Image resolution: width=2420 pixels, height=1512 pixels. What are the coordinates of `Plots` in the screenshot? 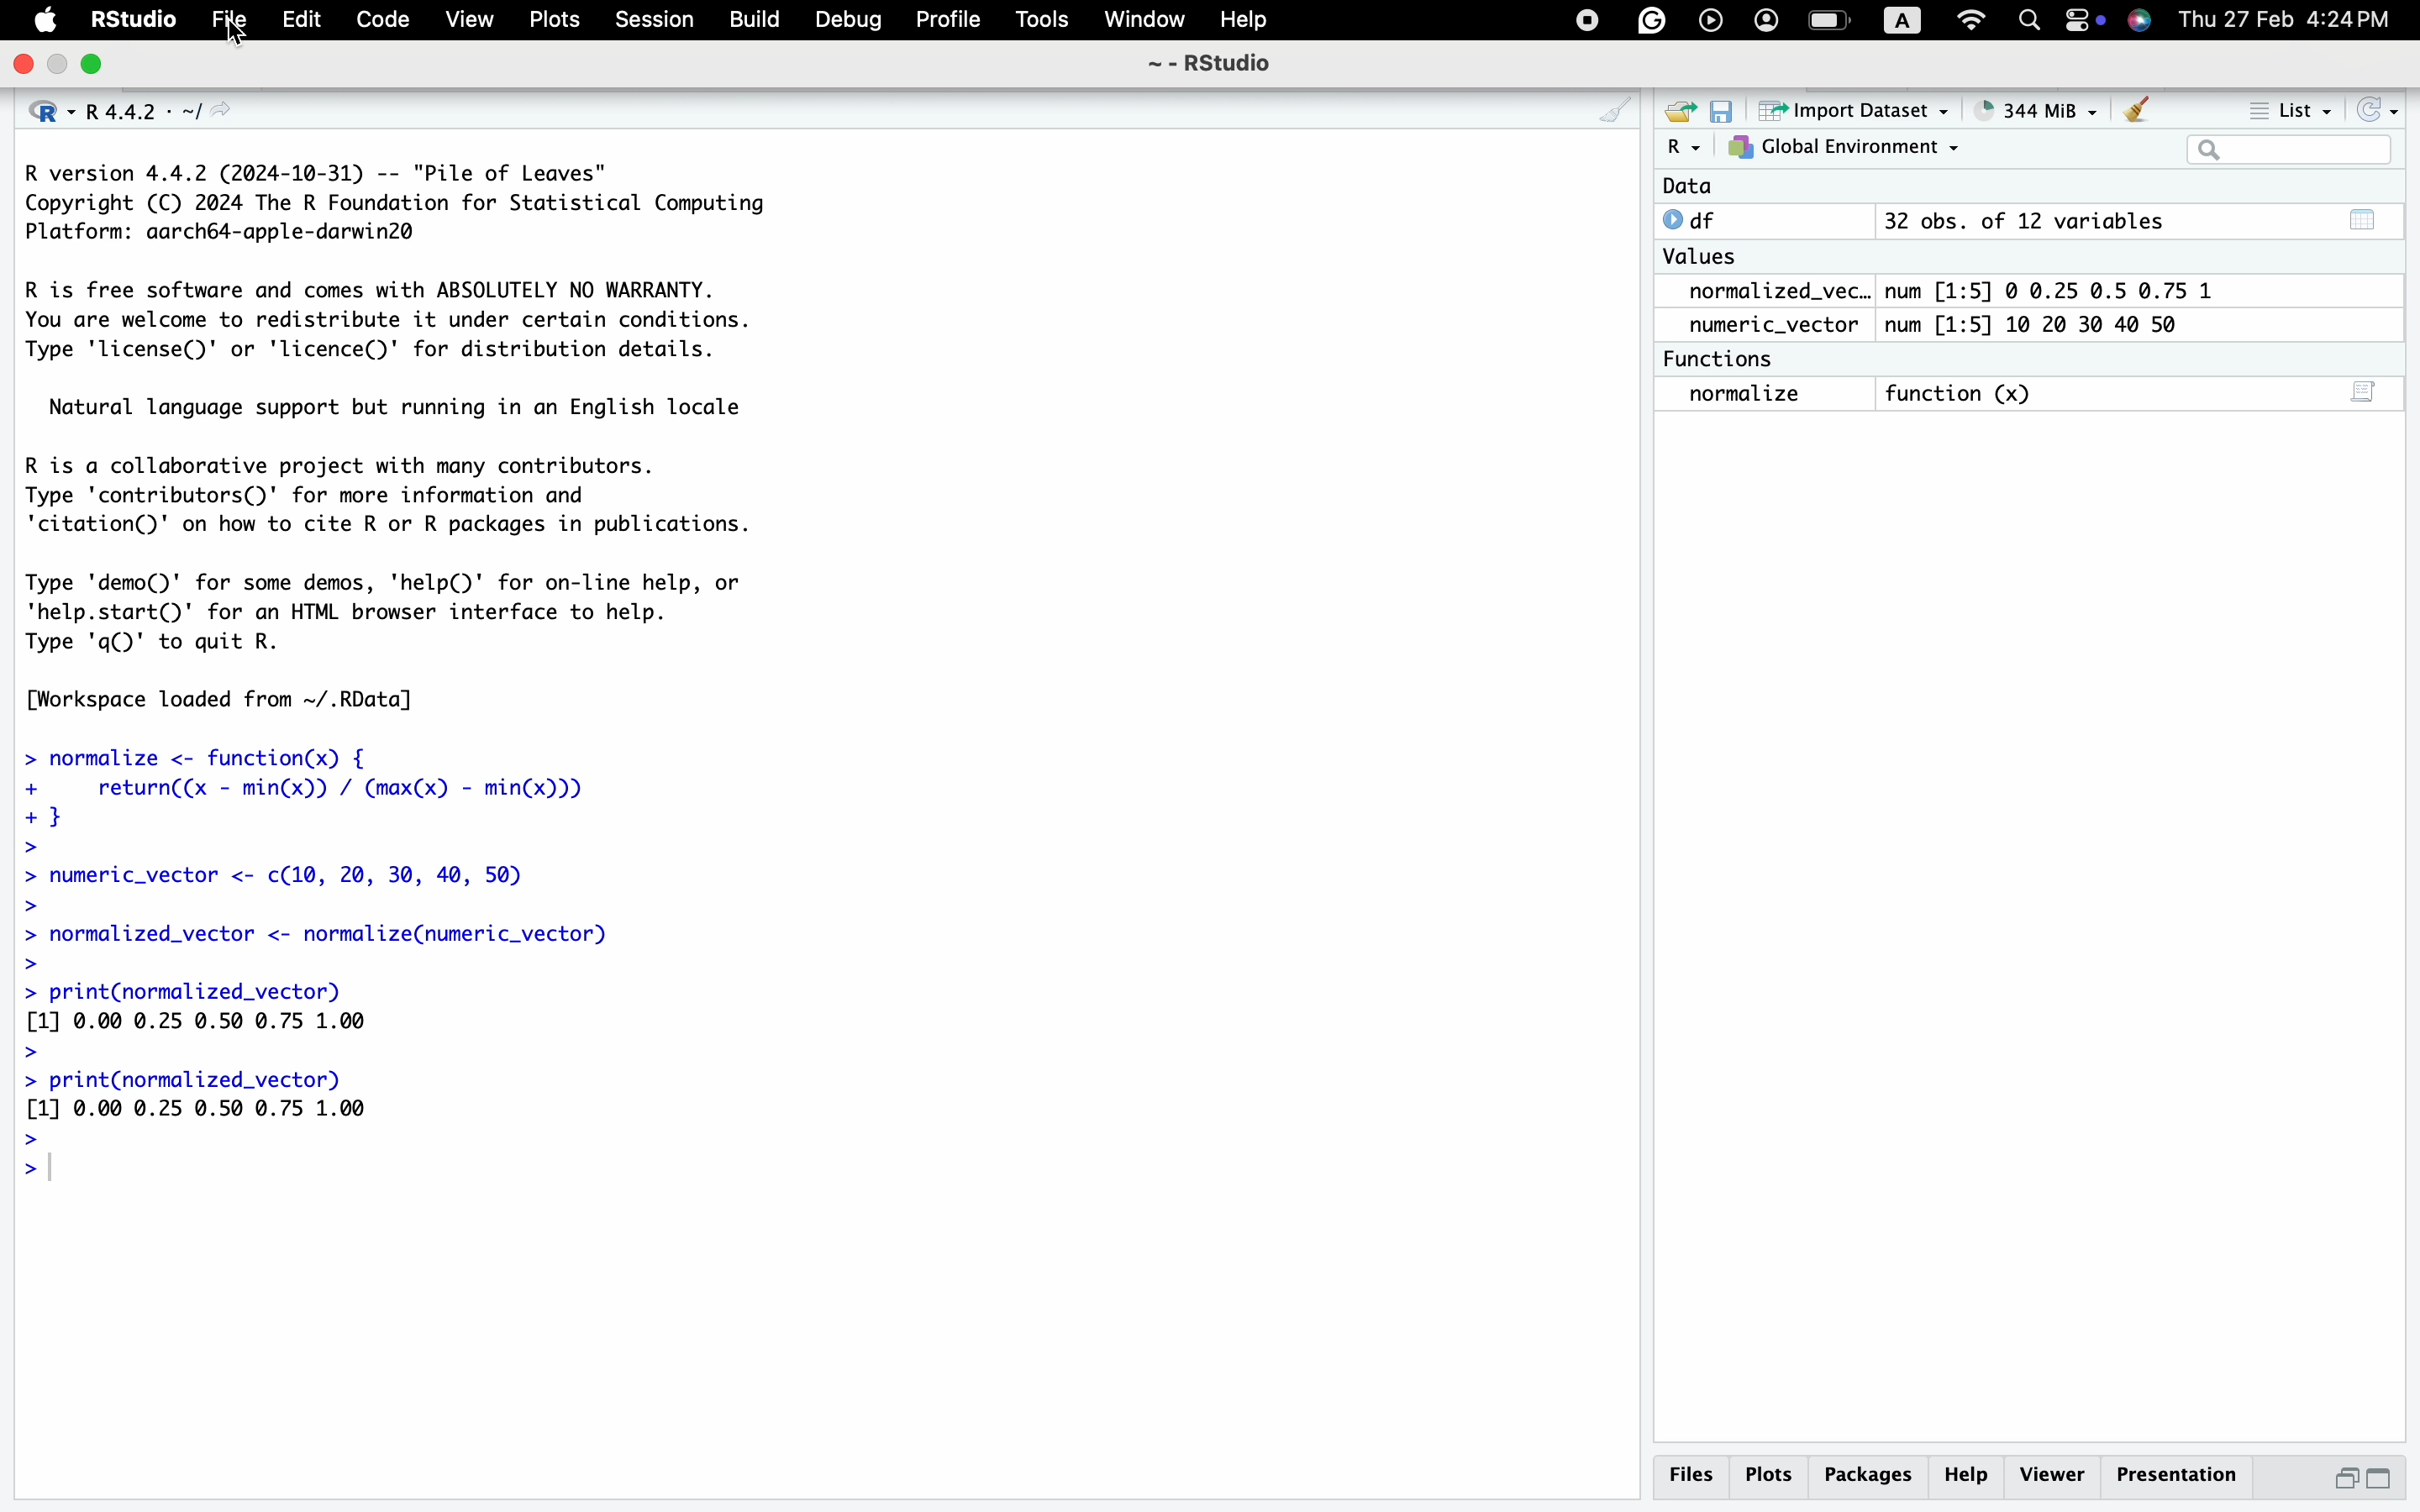 It's located at (554, 22).